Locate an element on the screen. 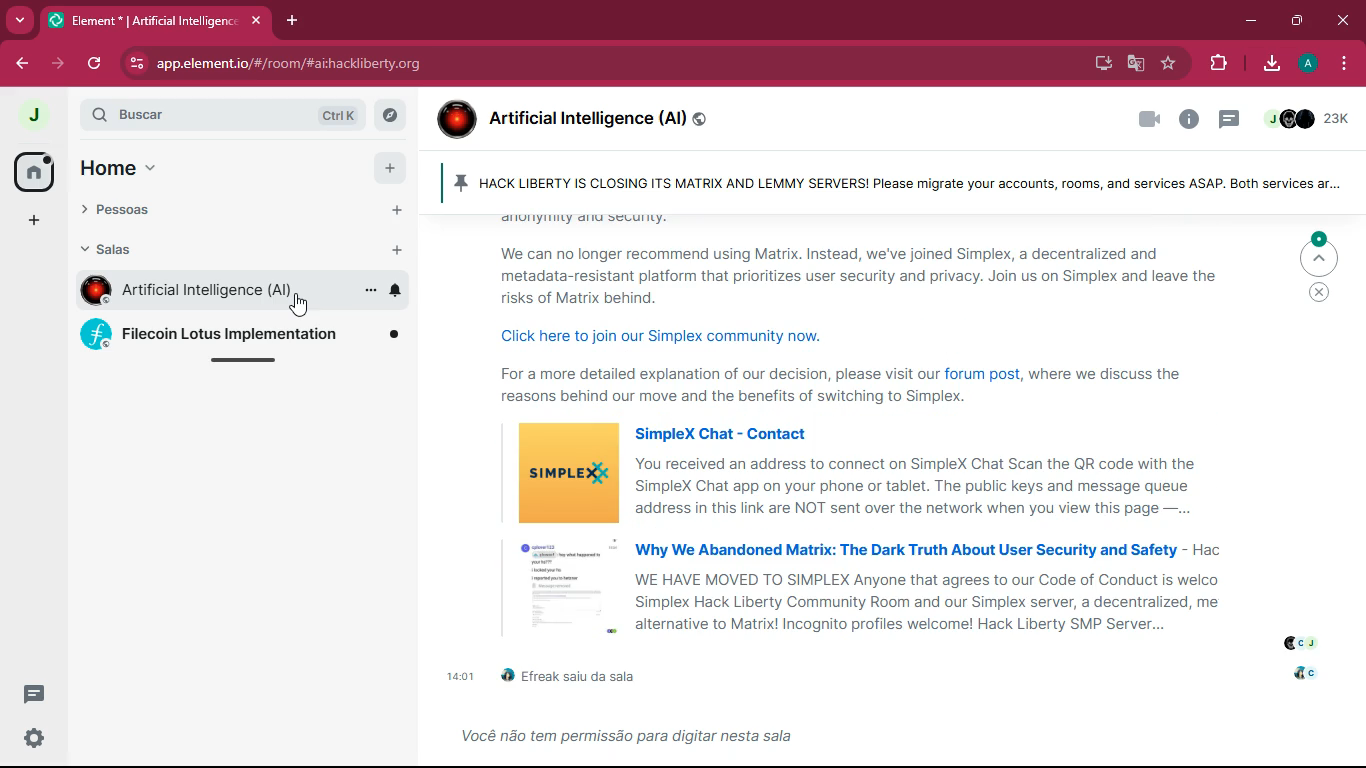 Image resolution: width=1366 pixels, height=768 pixels. people is located at coordinates (1301, 642).